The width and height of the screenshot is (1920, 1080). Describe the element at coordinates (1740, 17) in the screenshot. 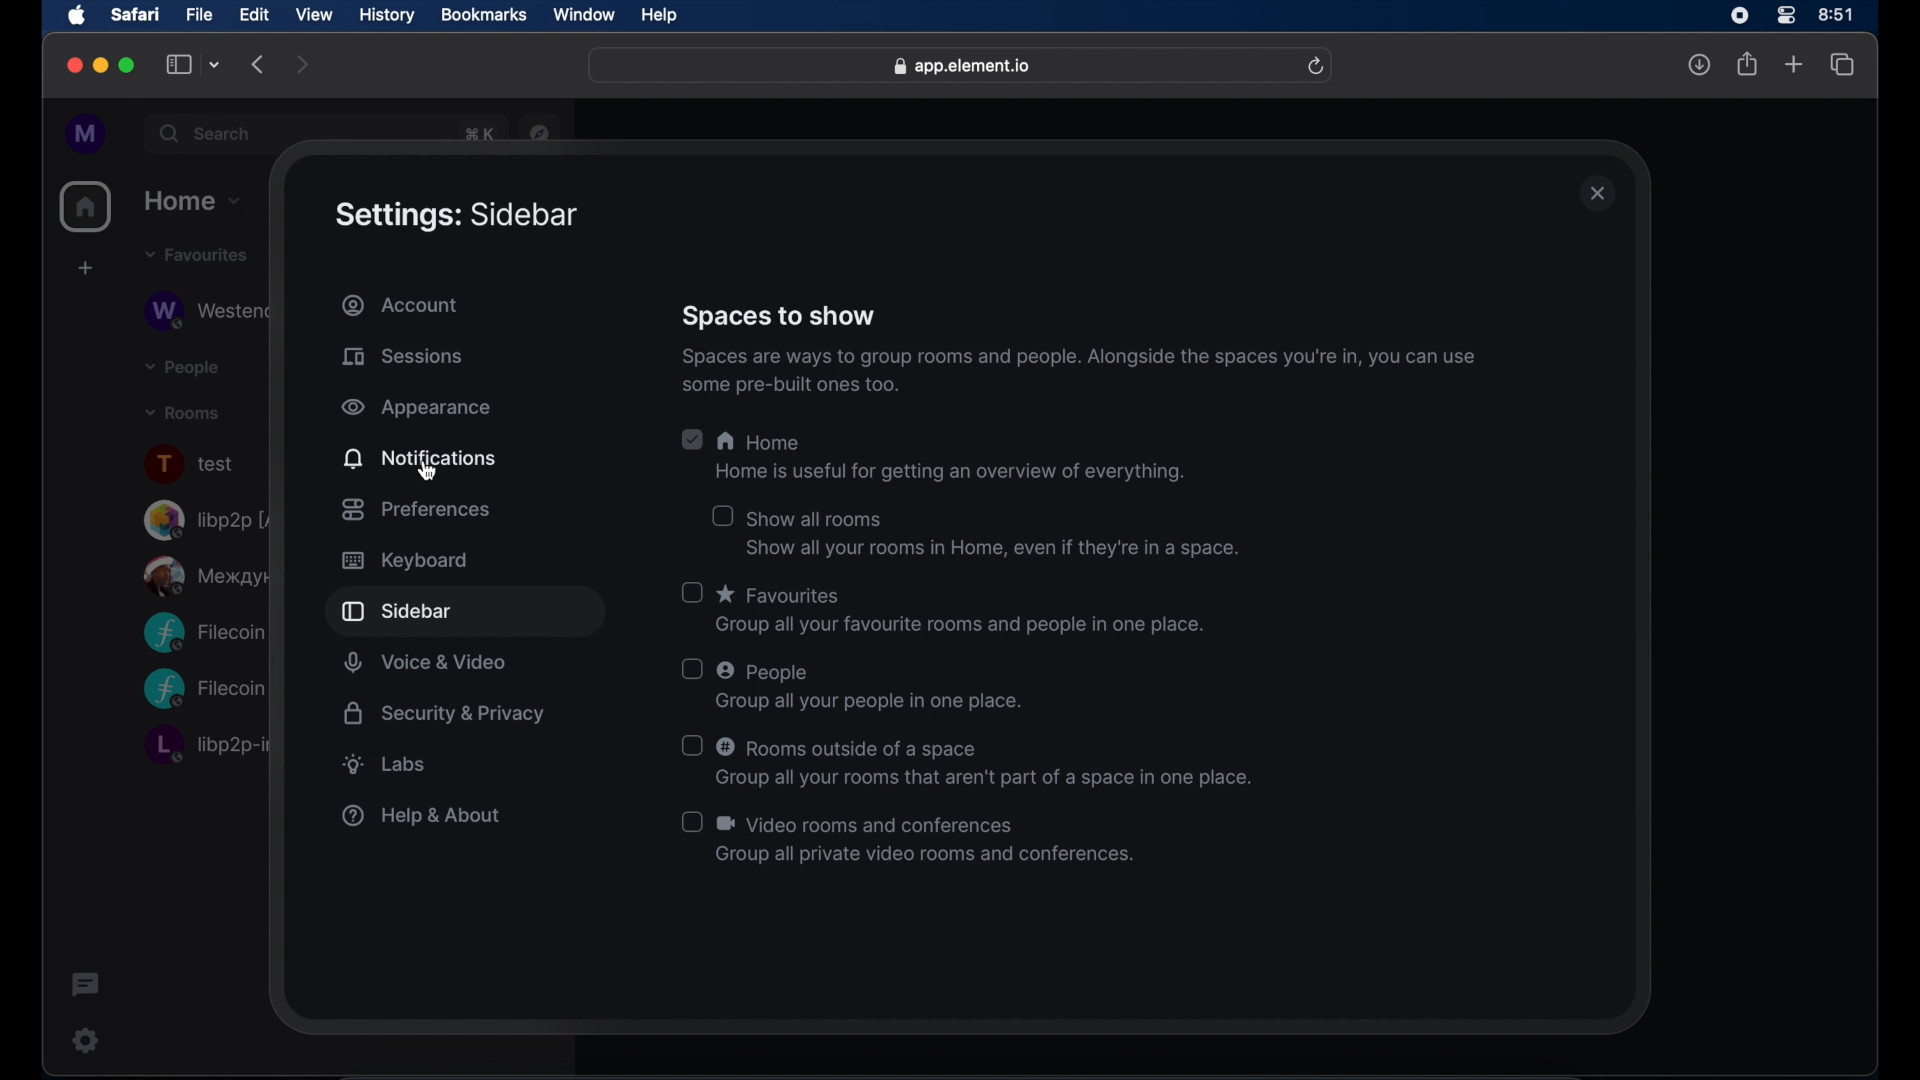

I see `screen recorder icon` at that location.